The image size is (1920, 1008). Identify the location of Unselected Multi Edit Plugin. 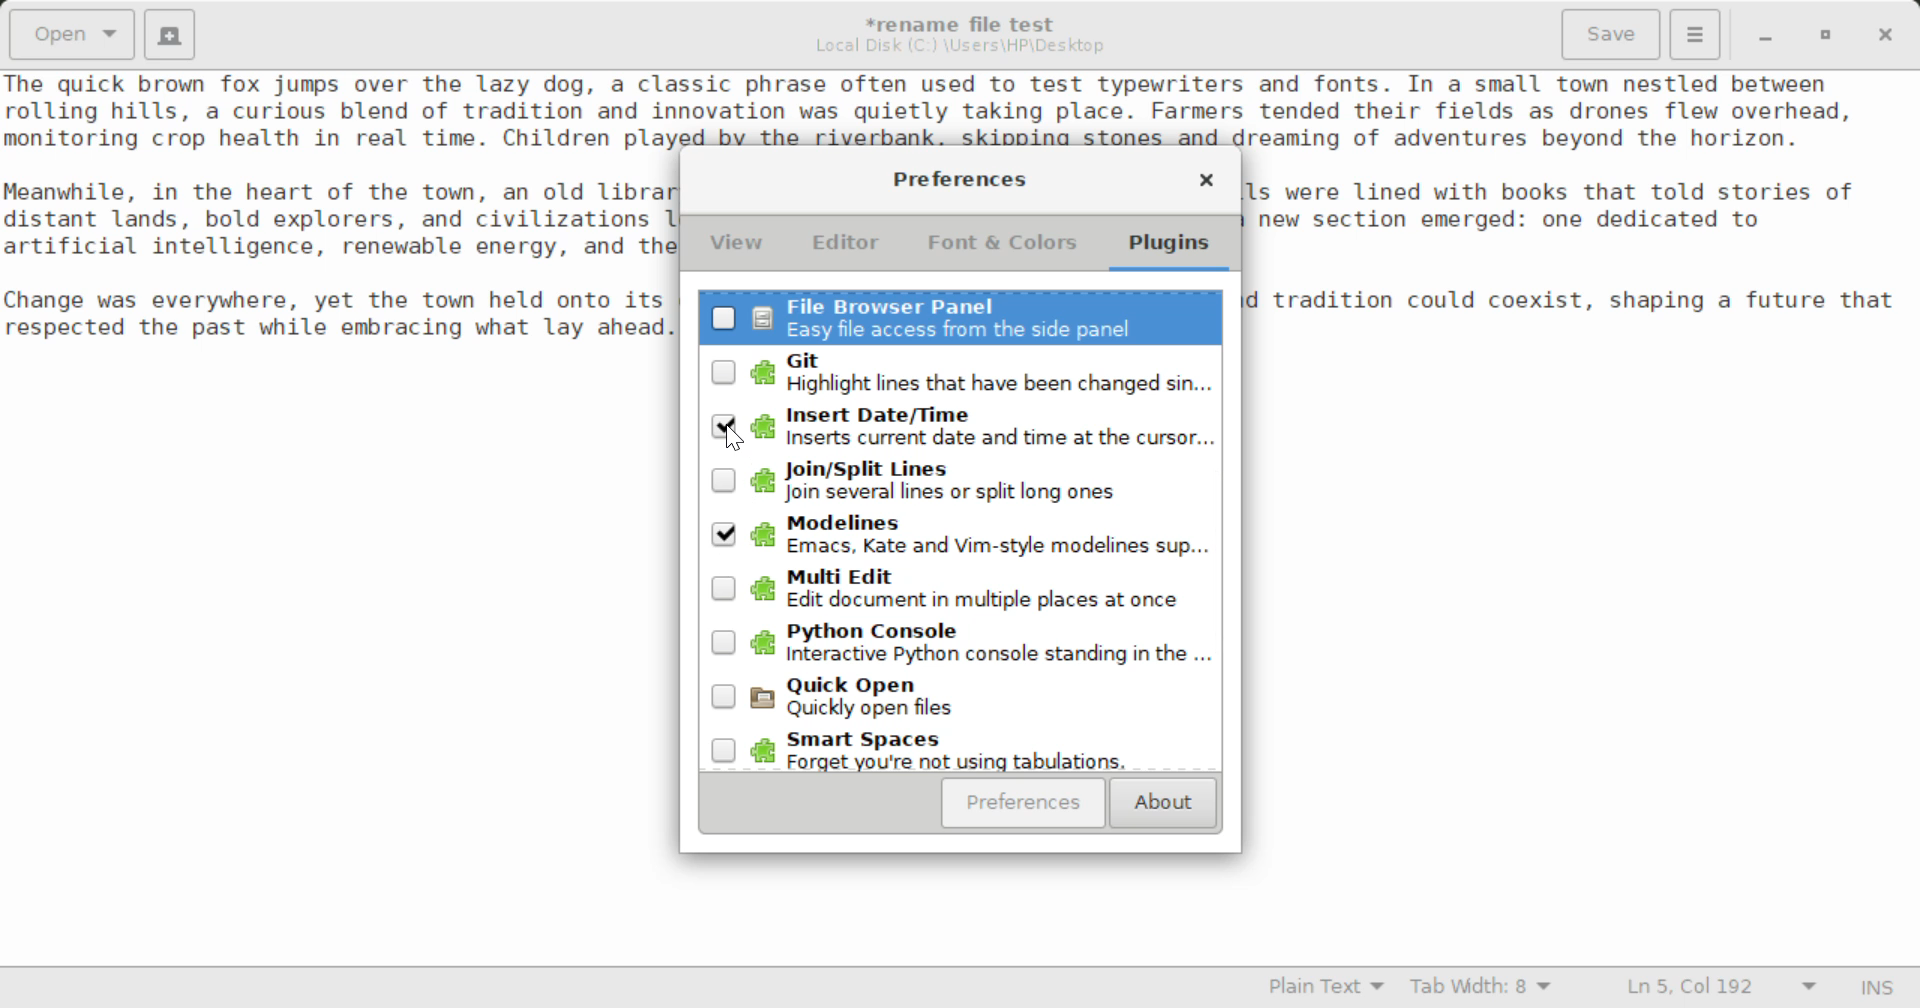
(958, 592).